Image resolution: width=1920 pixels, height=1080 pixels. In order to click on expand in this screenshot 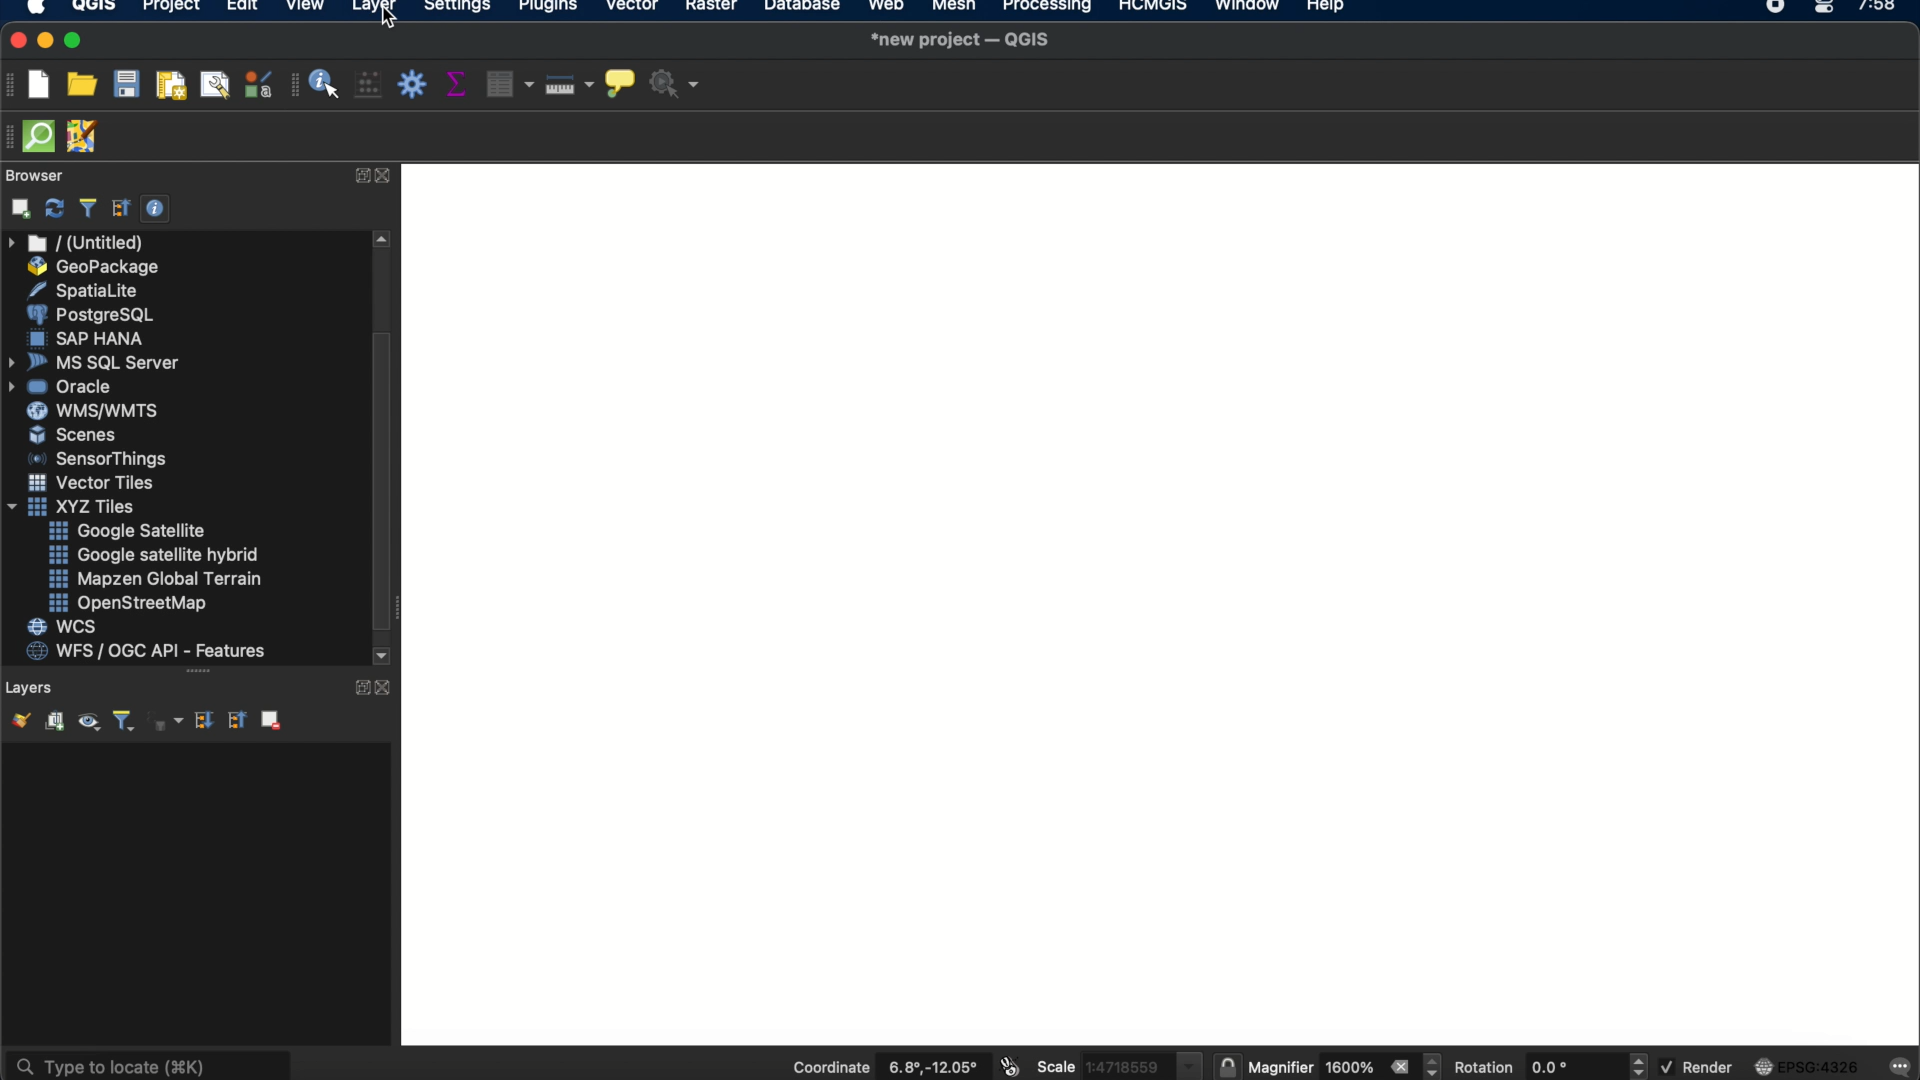, I will do `click(362, 176)`.